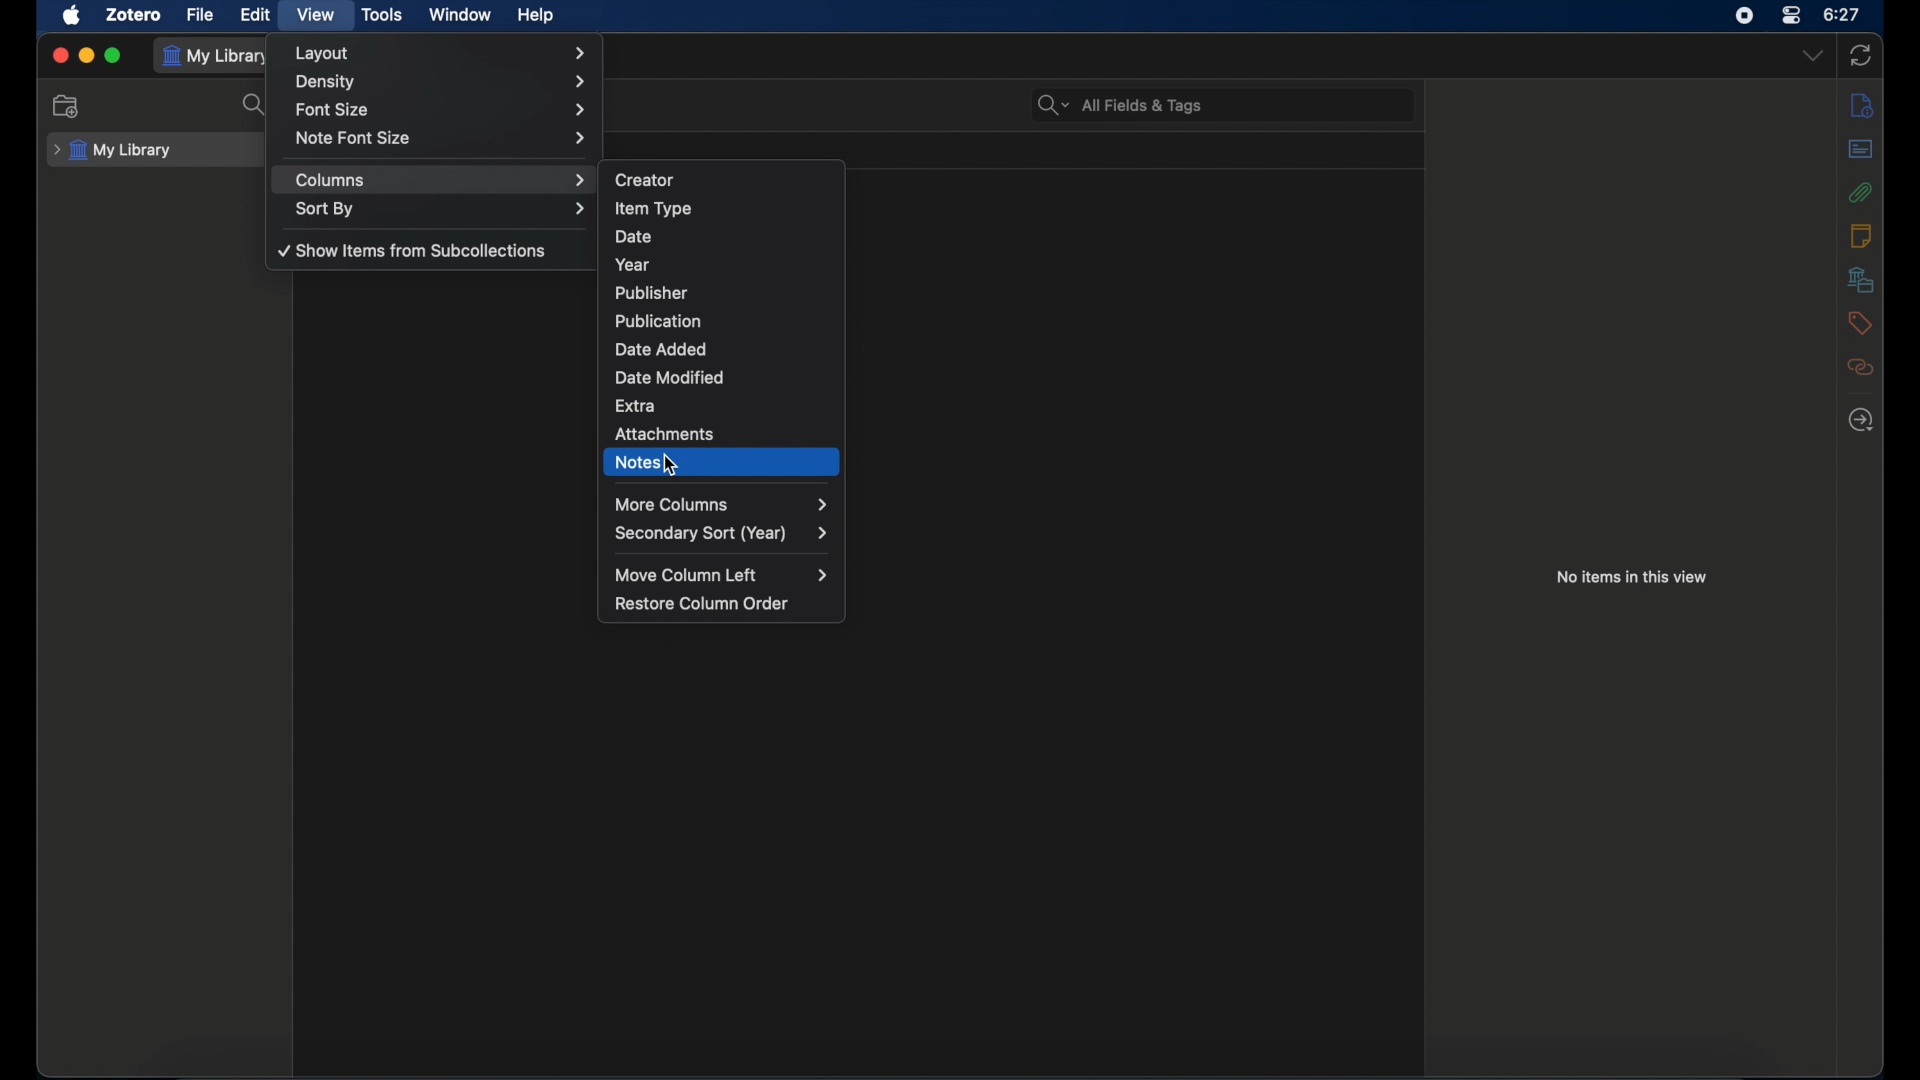 This screenshot has height=1080, width=1920. Describe the element at coordinates (1121, 105) in the screenshot. I see `search bar` at that location.